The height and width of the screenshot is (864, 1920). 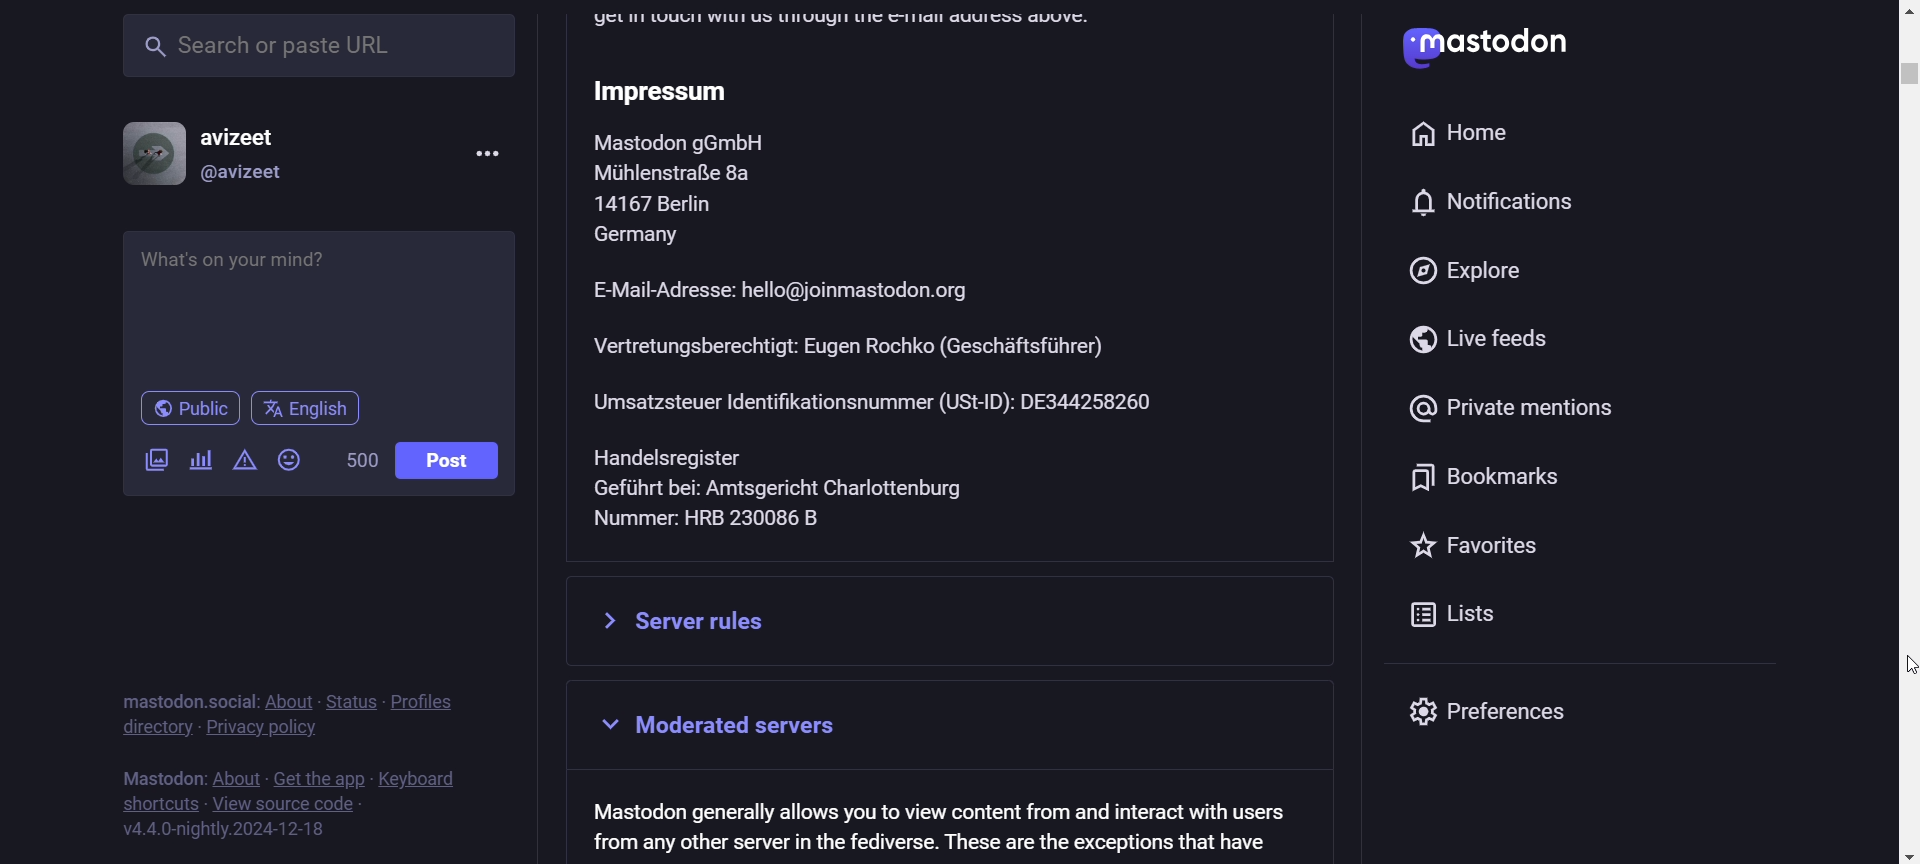 What do you see at coordinates (446, 461) in the screenshot?
I see `post` at bounding box center [446, 461].